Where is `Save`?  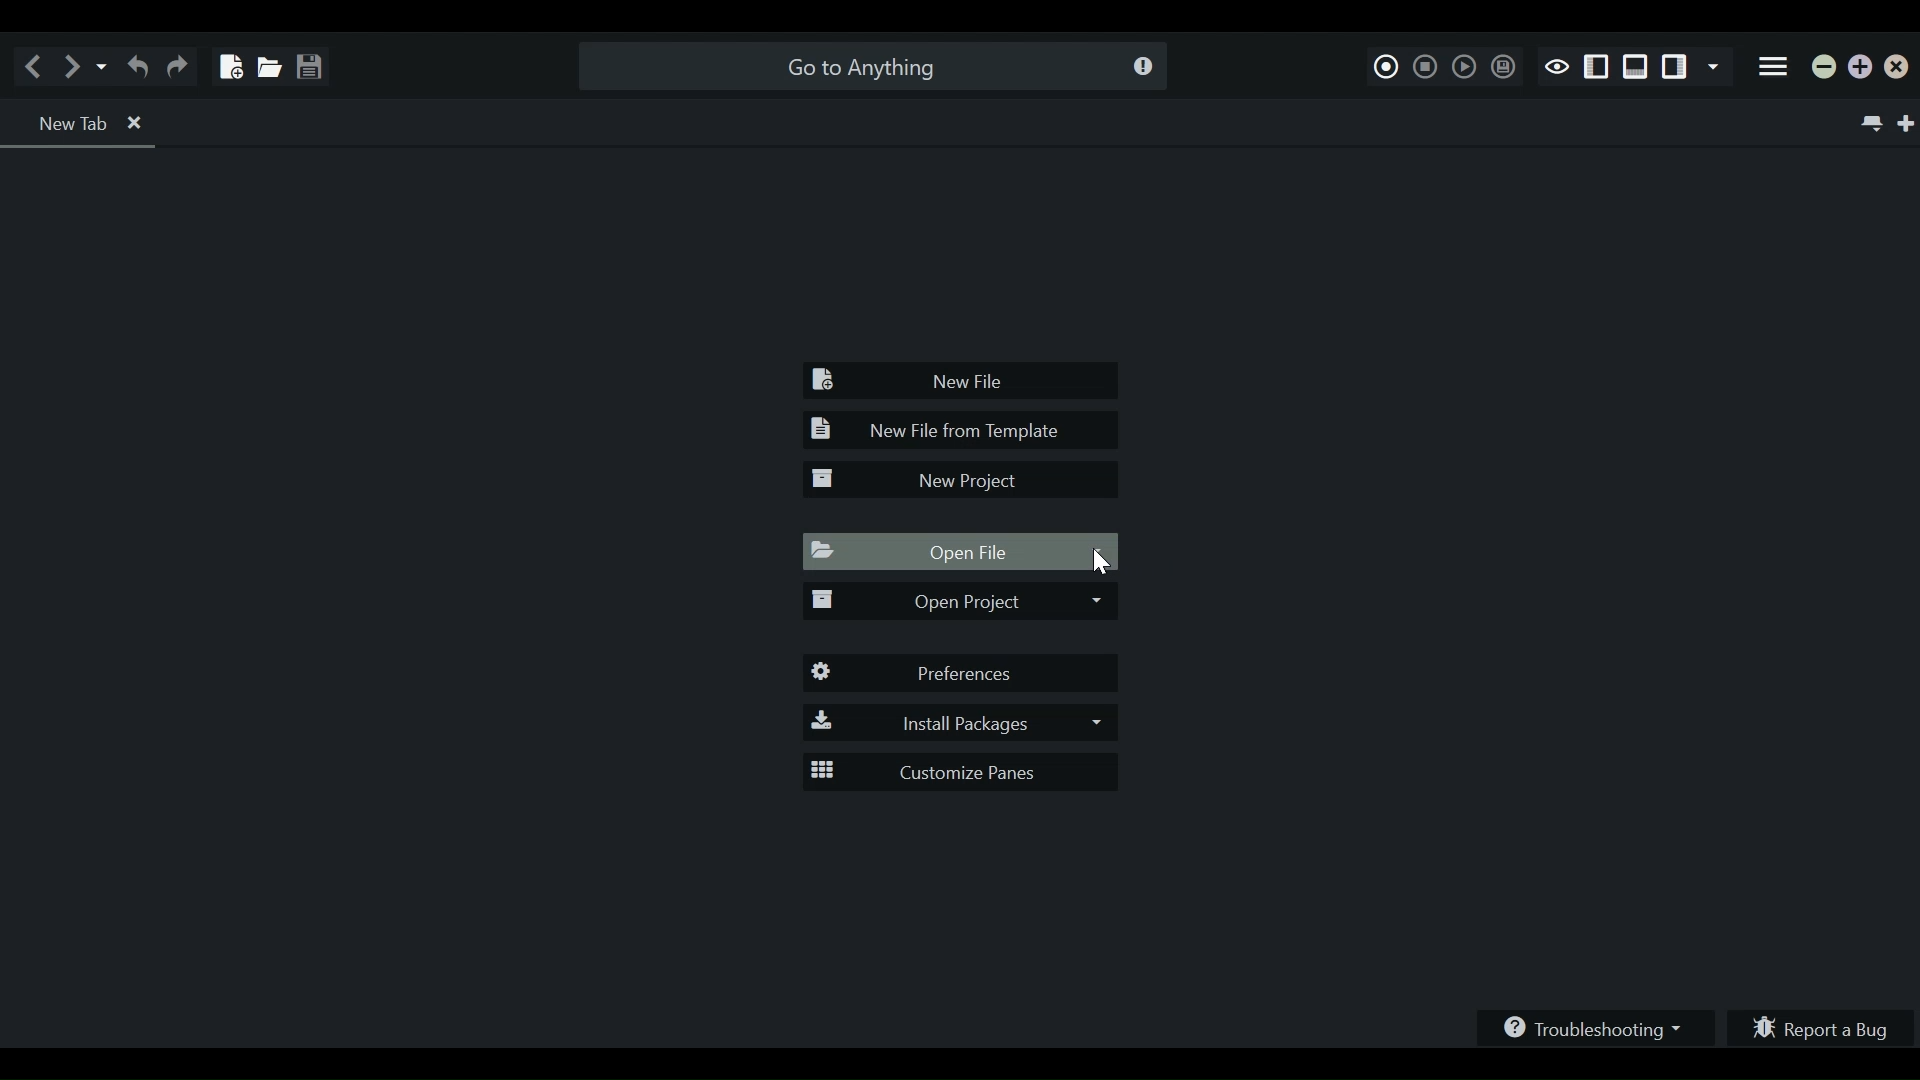 Save is located at coordinates (308, 61).